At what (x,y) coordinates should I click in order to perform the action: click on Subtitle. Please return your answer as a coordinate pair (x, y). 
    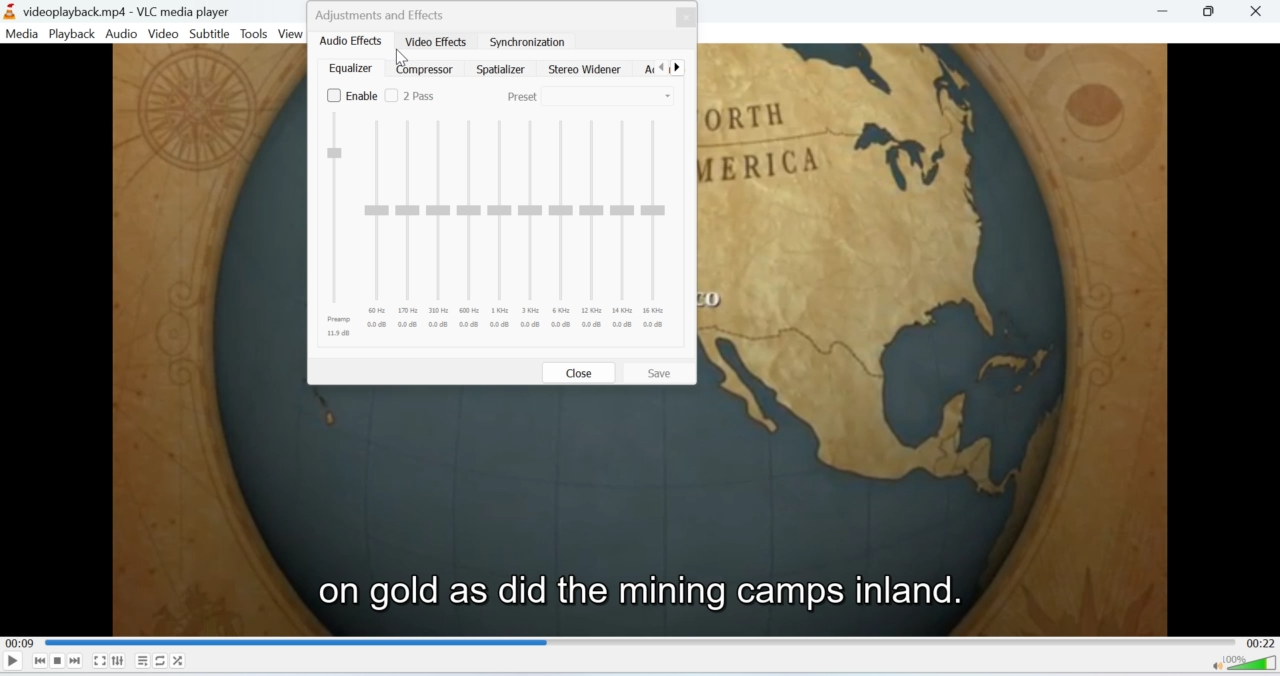
    Looking at the image, I should click on (209, 35).